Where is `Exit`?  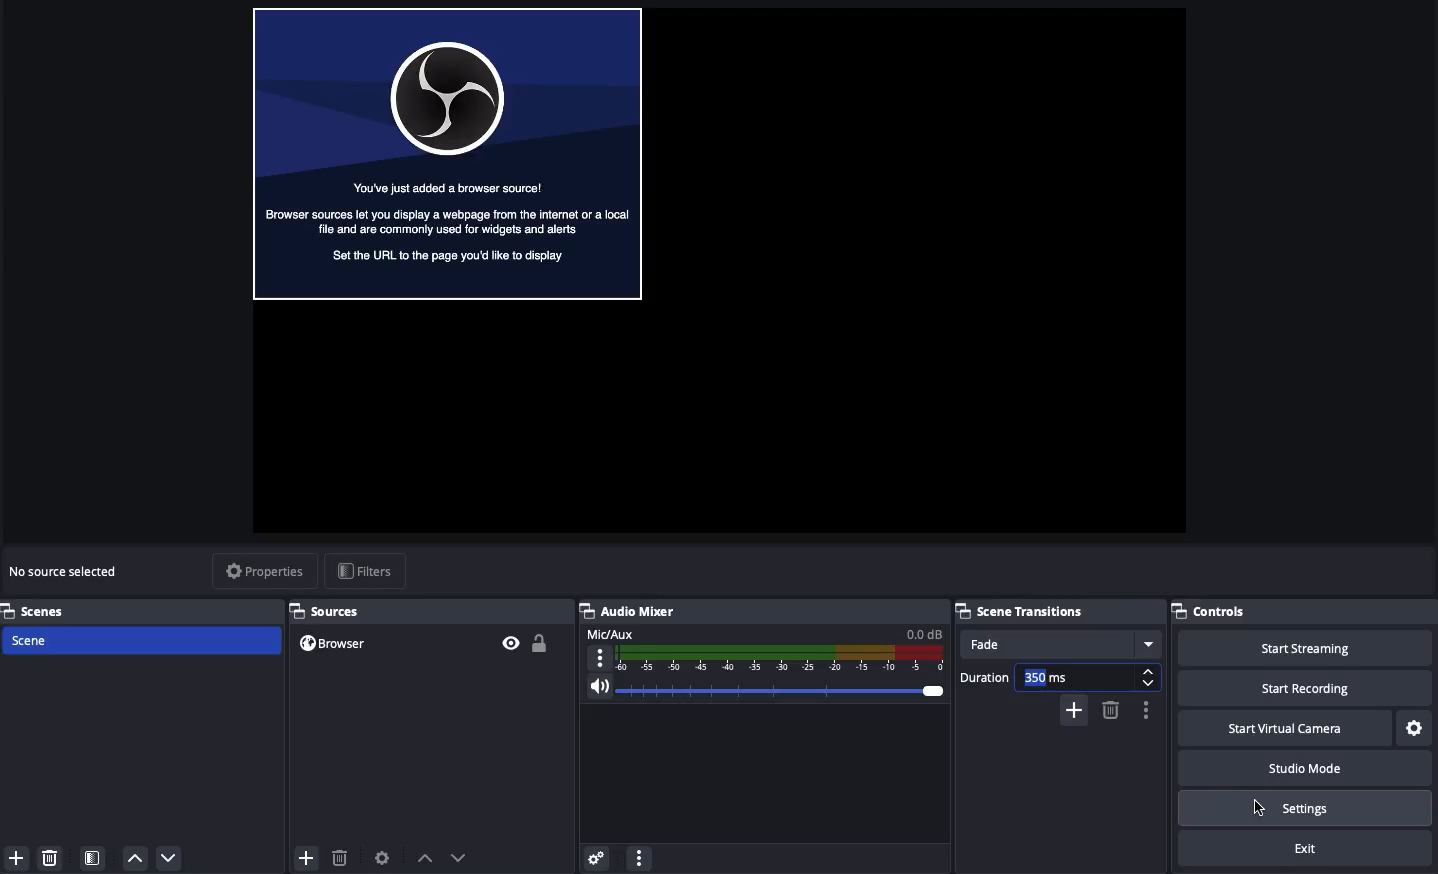 Exit is located at coordinates (1302, 853).